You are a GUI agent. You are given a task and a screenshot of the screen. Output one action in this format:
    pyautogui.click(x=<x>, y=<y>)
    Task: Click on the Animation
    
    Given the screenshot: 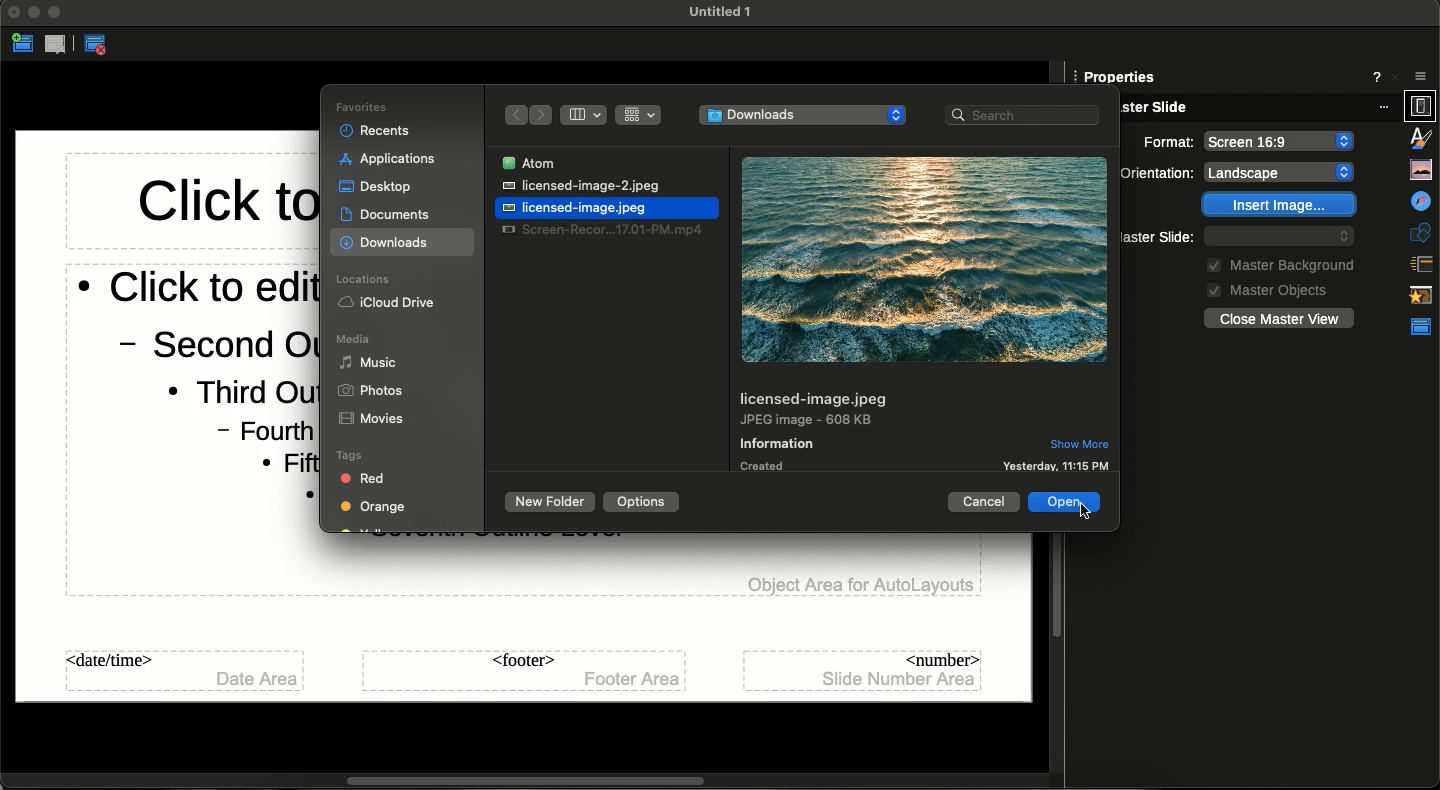 What is the action you would take?
    pyautogui.click(x=1421, y=261)
    